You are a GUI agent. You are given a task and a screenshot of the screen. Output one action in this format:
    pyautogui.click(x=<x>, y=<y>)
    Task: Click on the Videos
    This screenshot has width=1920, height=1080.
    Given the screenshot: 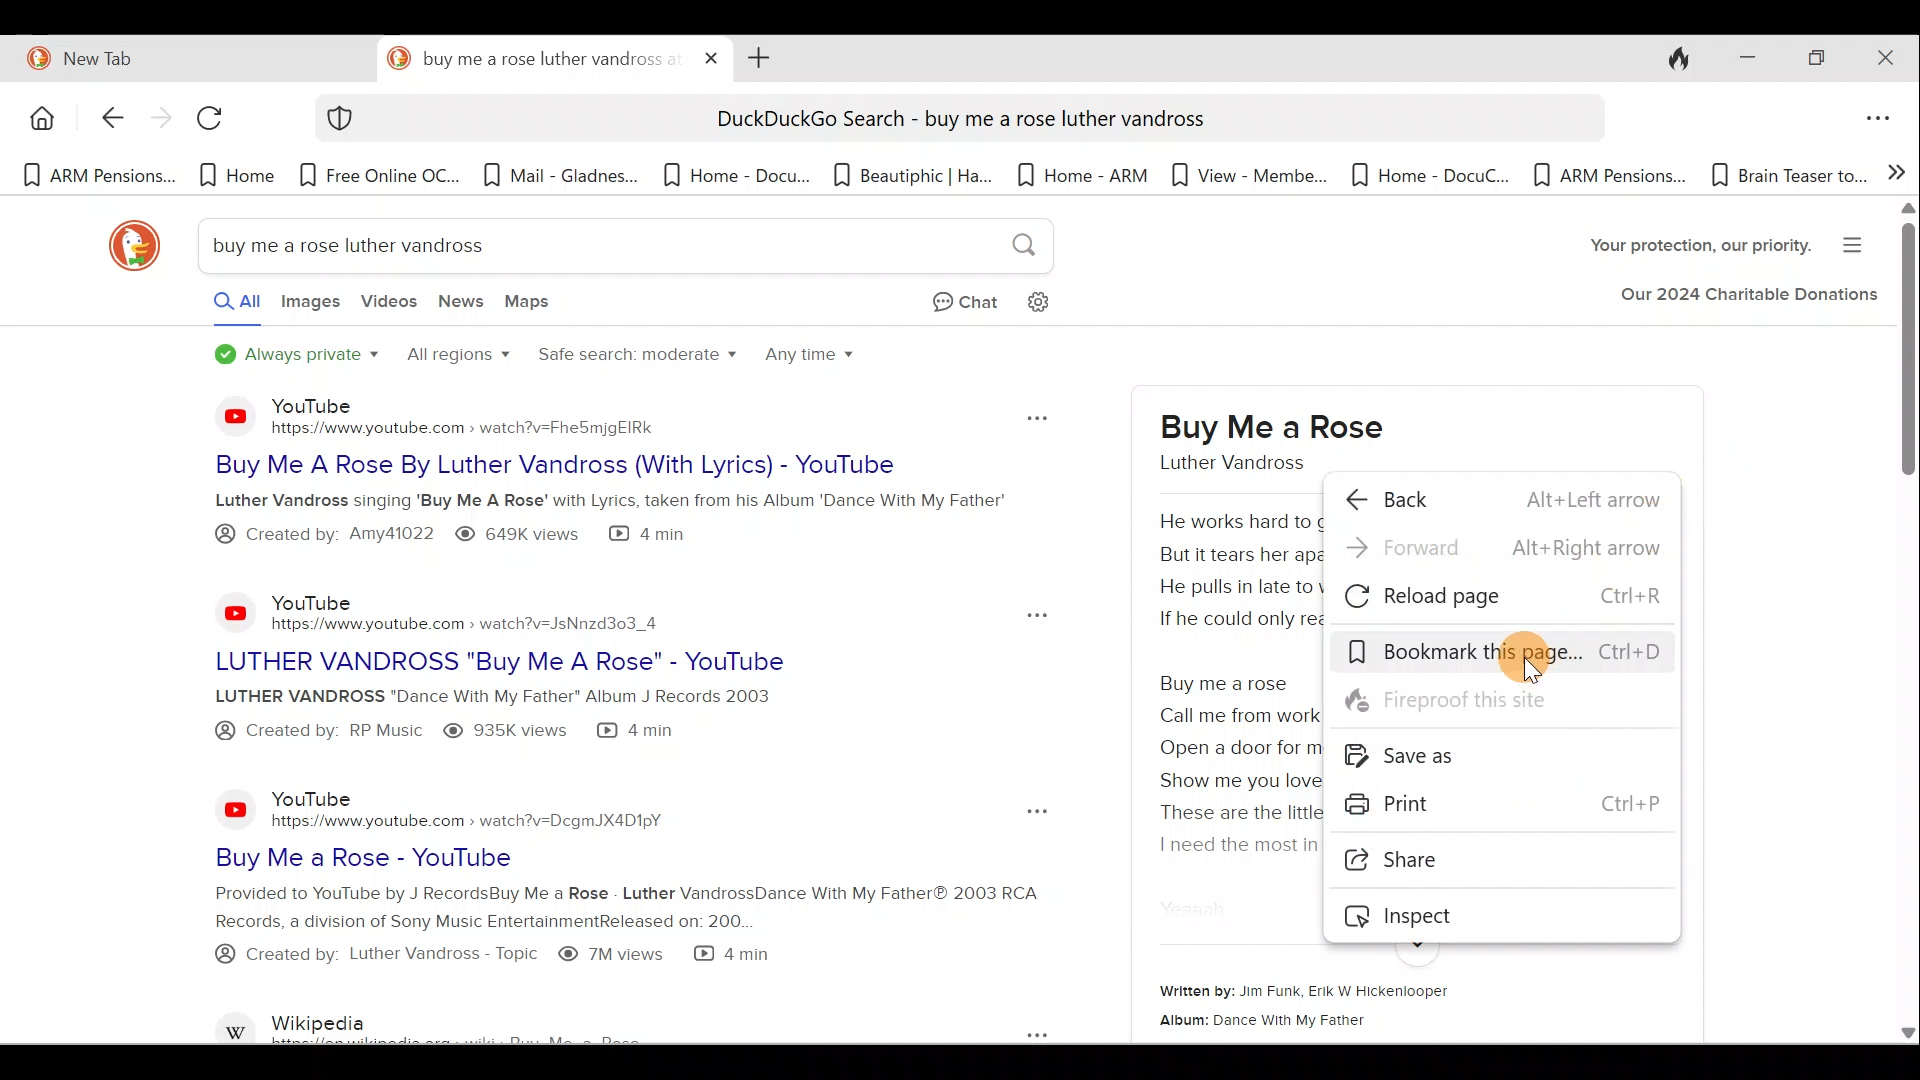 What is the action you would take?
    pyautogui.click(x=389, y=309)
    